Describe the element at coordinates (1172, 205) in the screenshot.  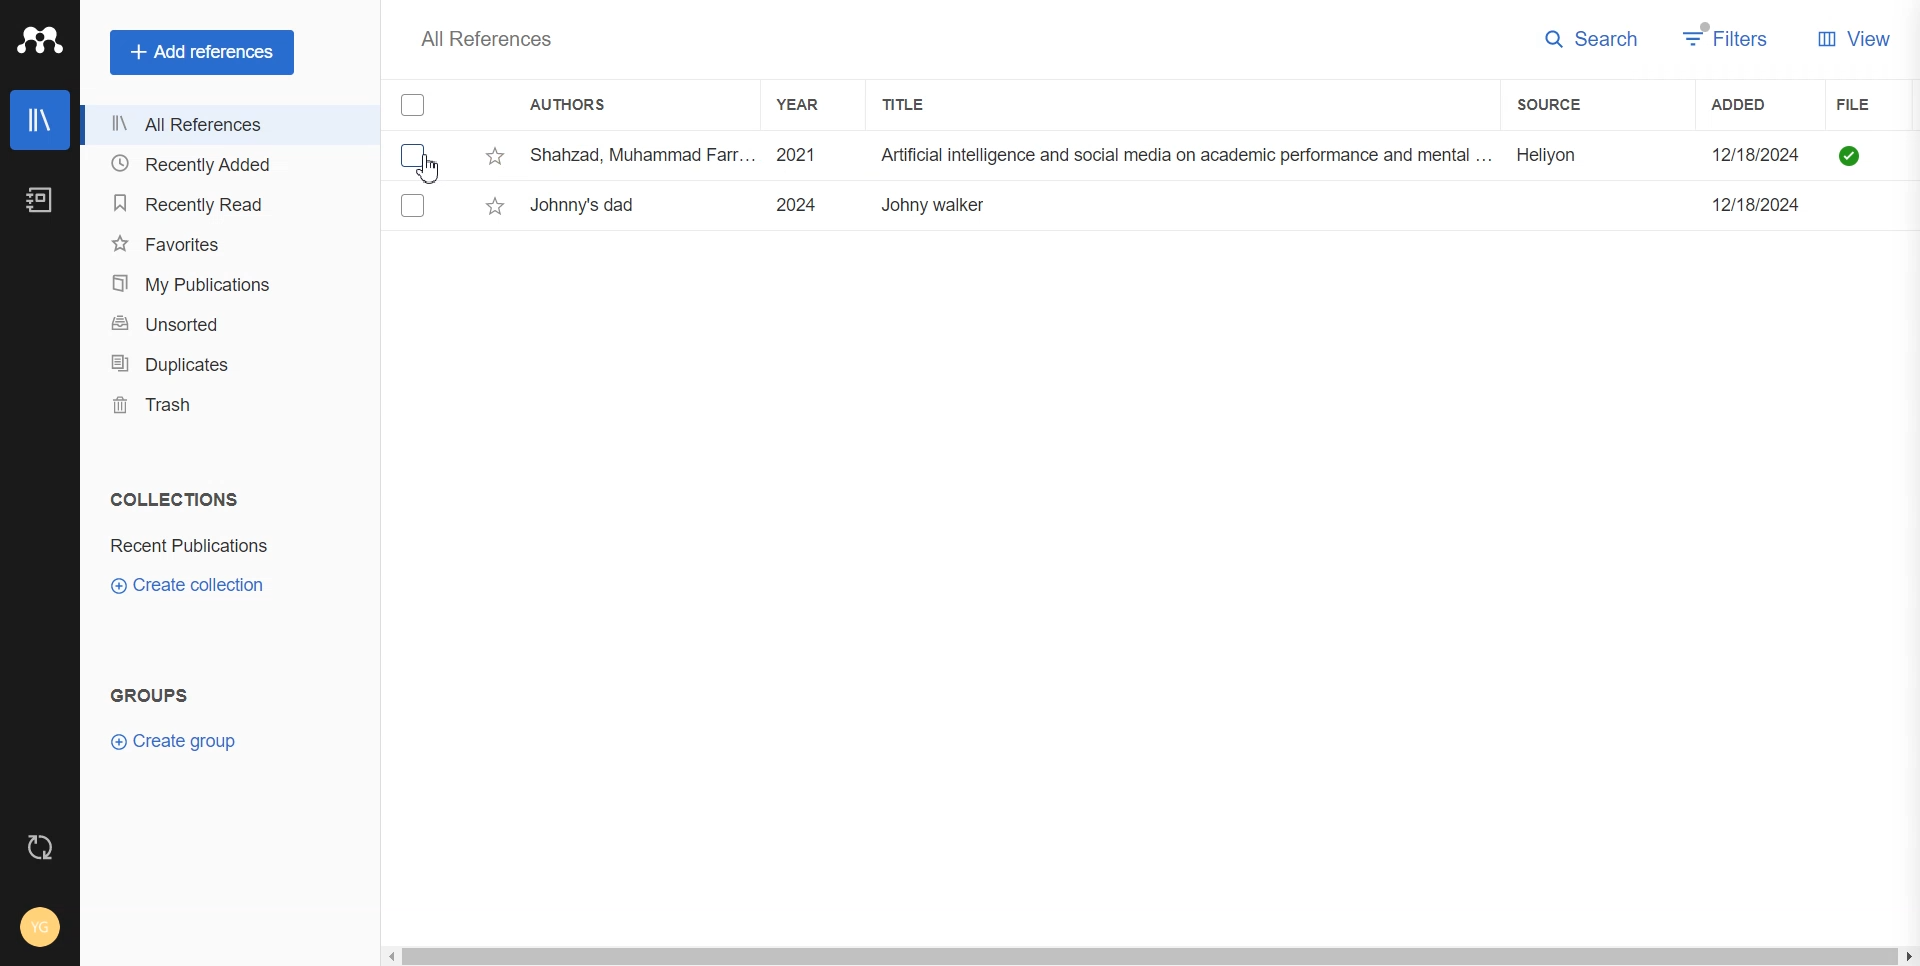
I see `Ezquerro, L.; Coimbra, R.; ... 2023 Large dinosaur egg accumulations and their significance for understanding ne... Geoscience Frontiers ~~ 12/18/2024` at that location.